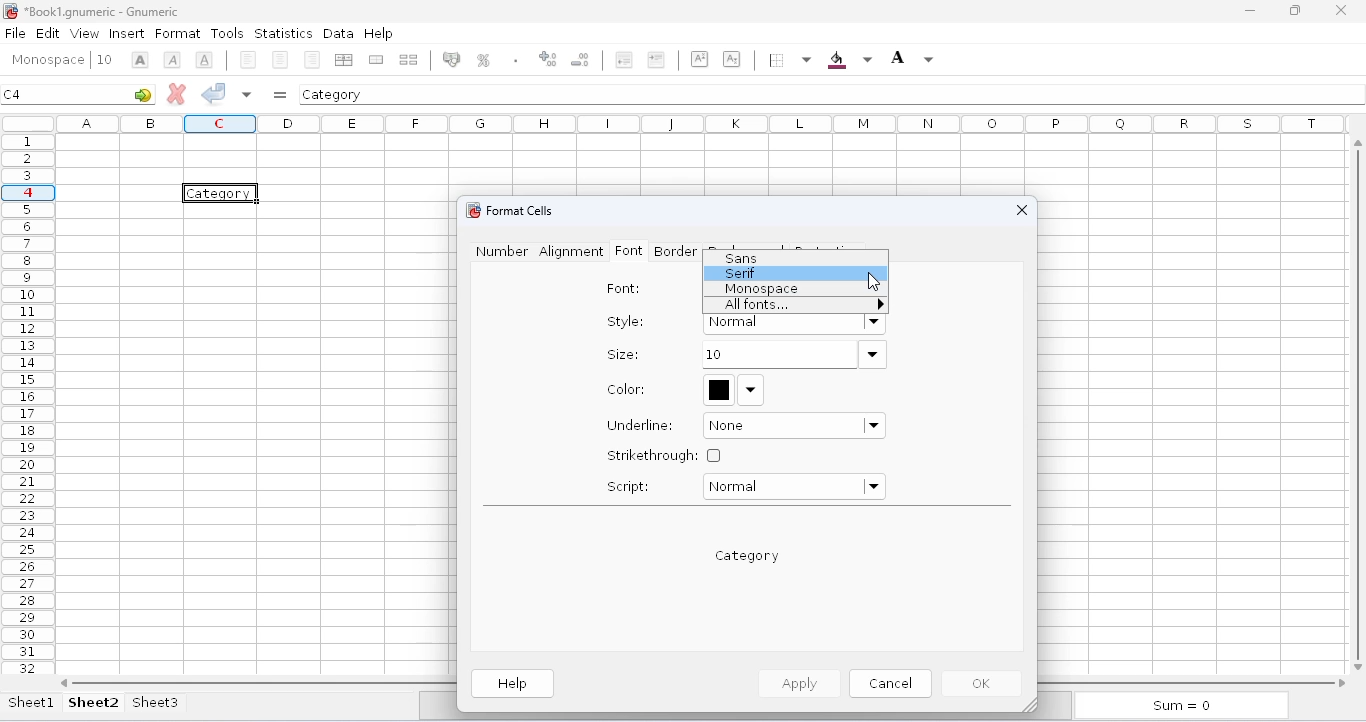  I want to click on file, so click(15, 33).